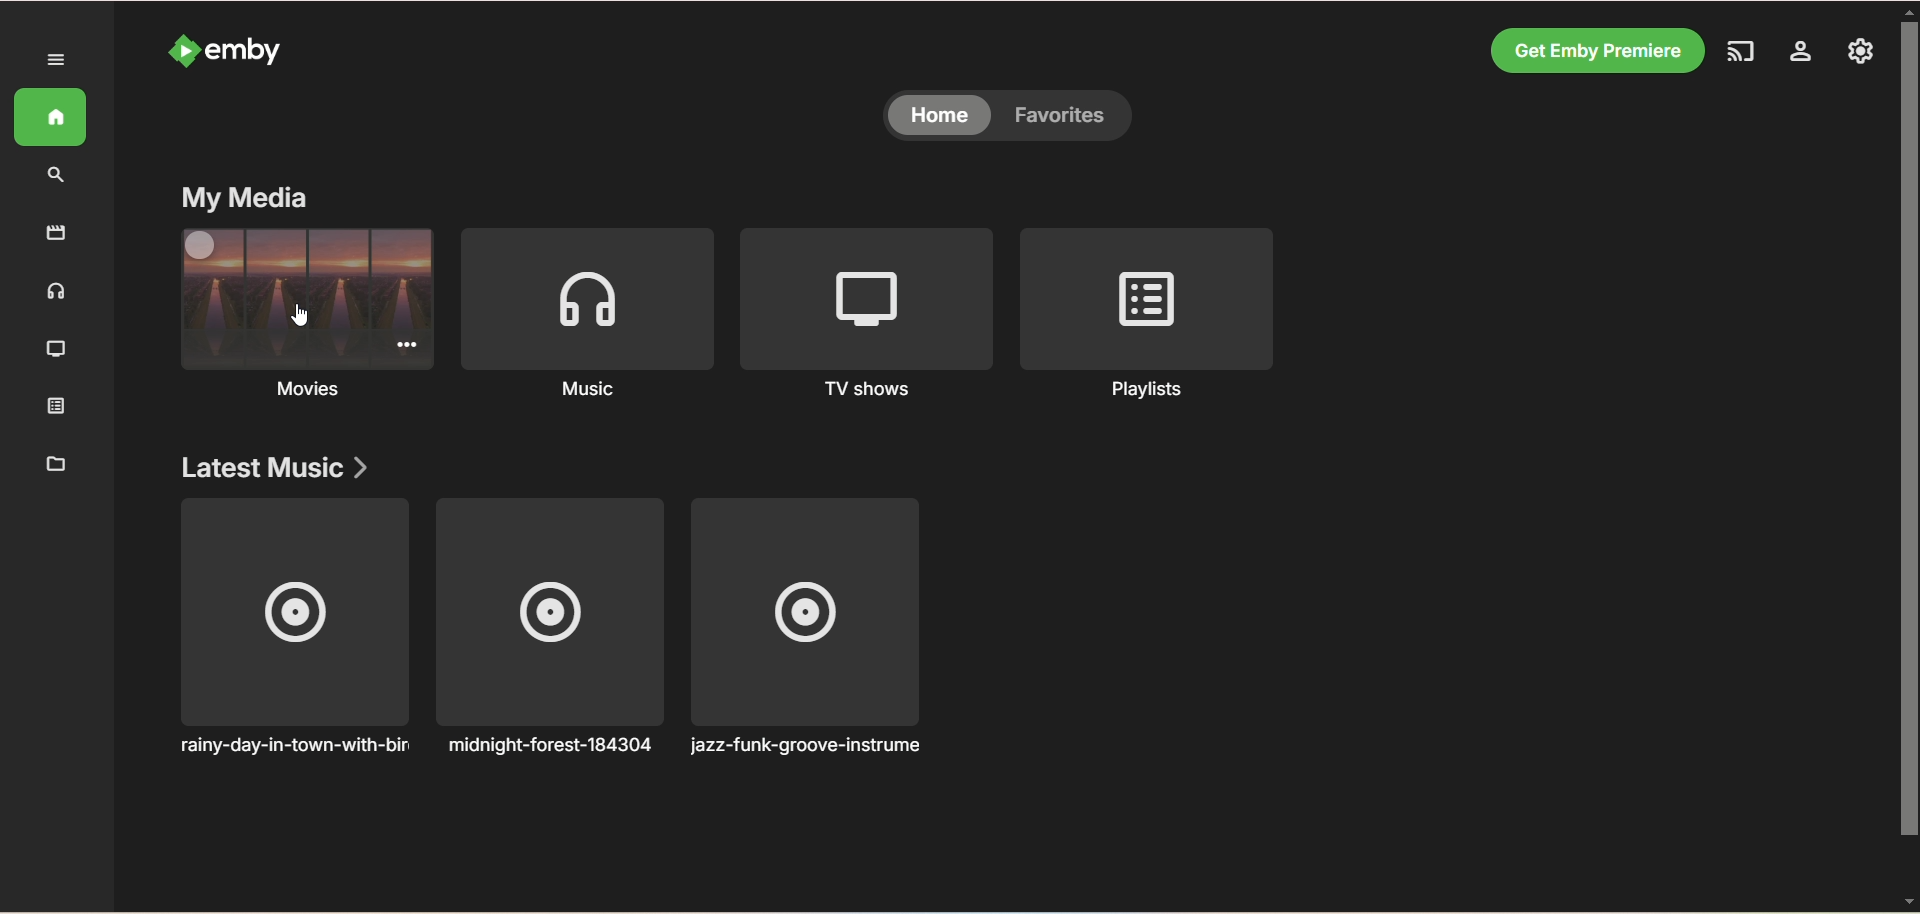  What do you see at coordinates (1135, 392) in the screenshot?
I see `playlists` at bounding box center [1135, 392].